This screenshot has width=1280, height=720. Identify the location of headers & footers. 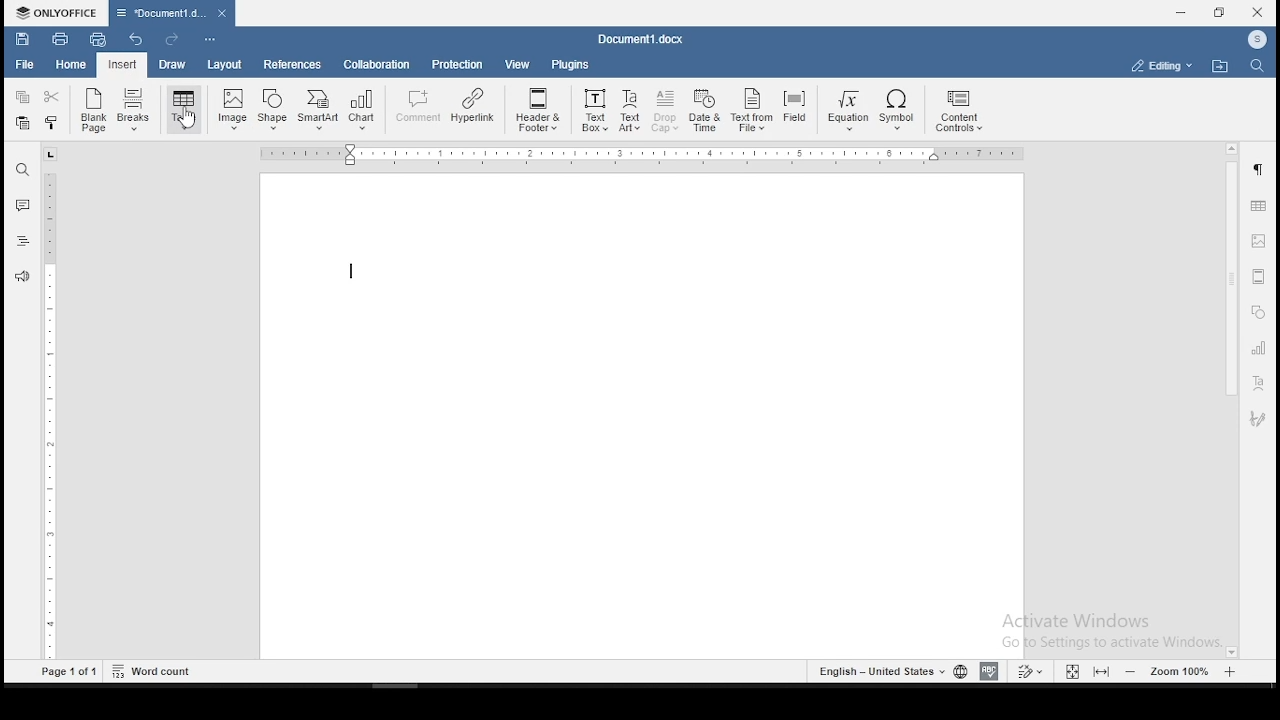
(1258, 276).